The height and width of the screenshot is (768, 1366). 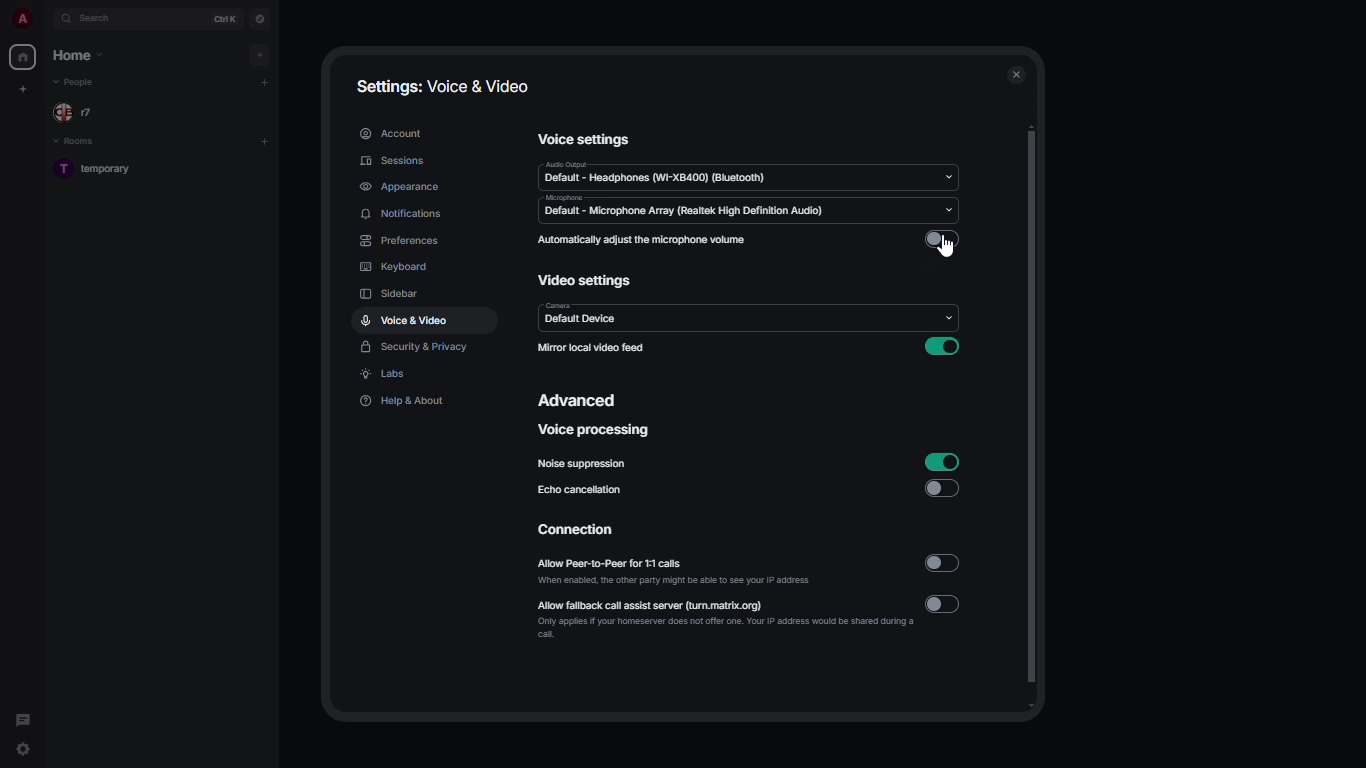 What do you see at coordinates (396, 293) in the screenshot?
I see `sidebar` at bounding box center [396, 293].